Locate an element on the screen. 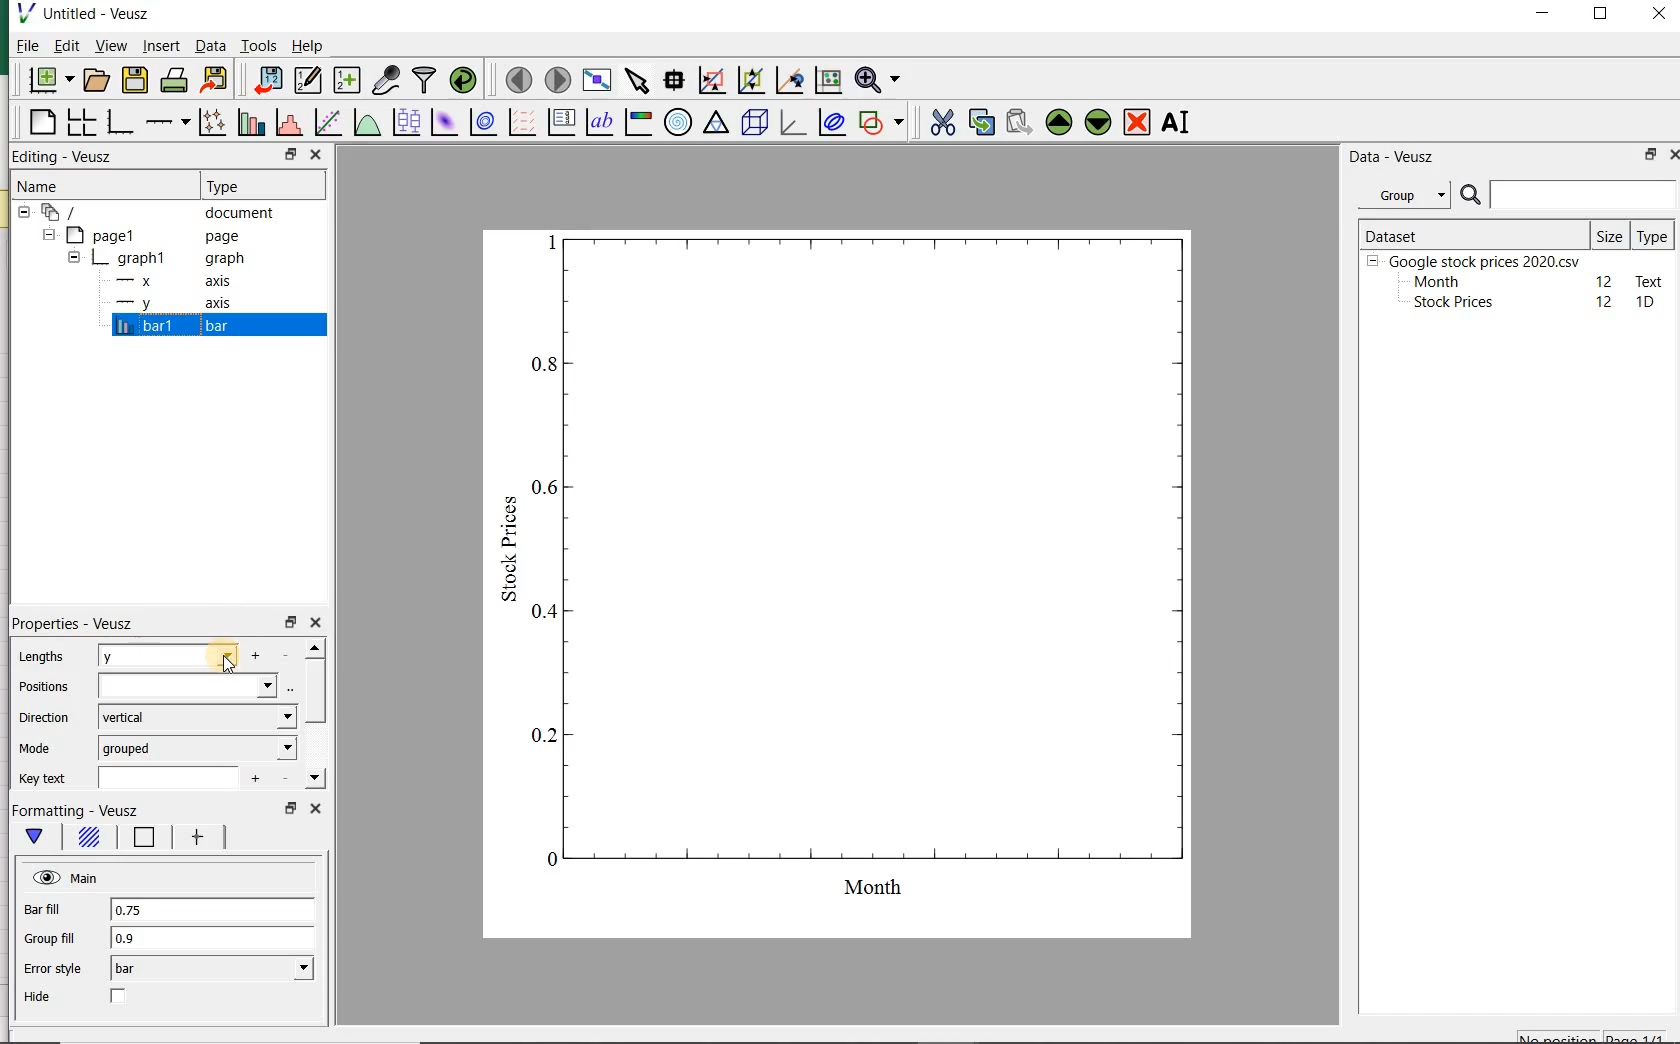  Data is located at coordinates (210, 48).